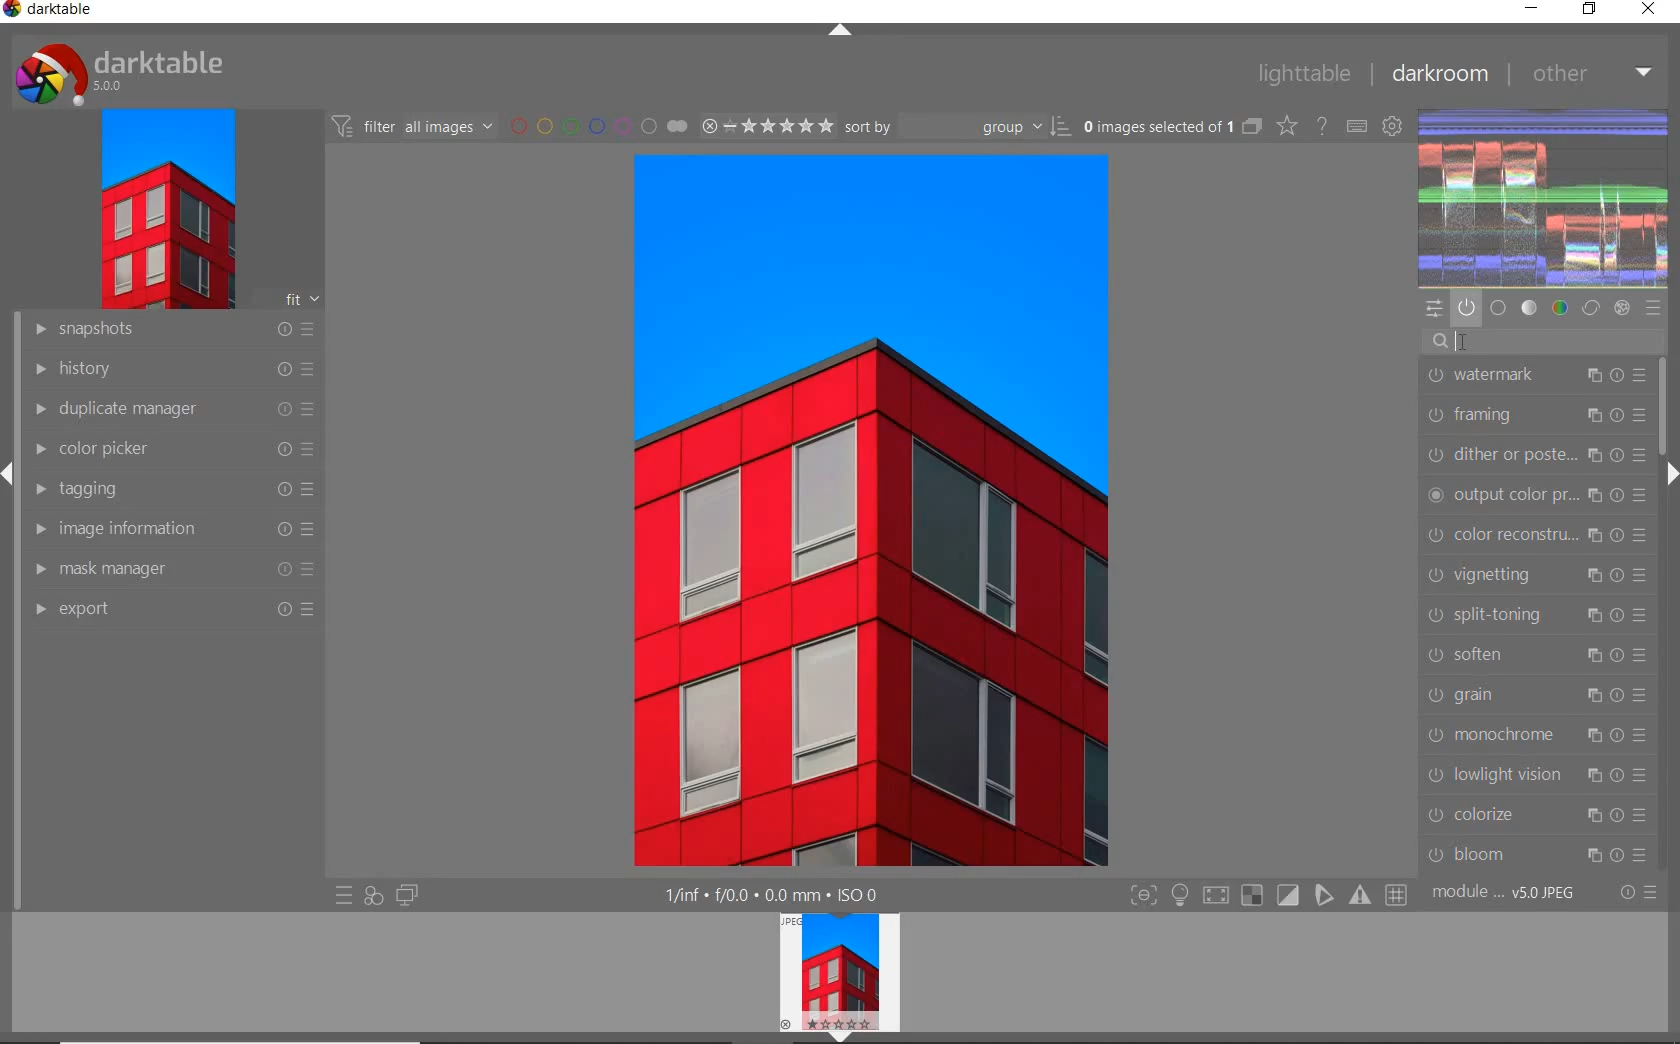  Describe the element at coordinates (1438, 73) in the screenshot. I see `dakroom` at that location.